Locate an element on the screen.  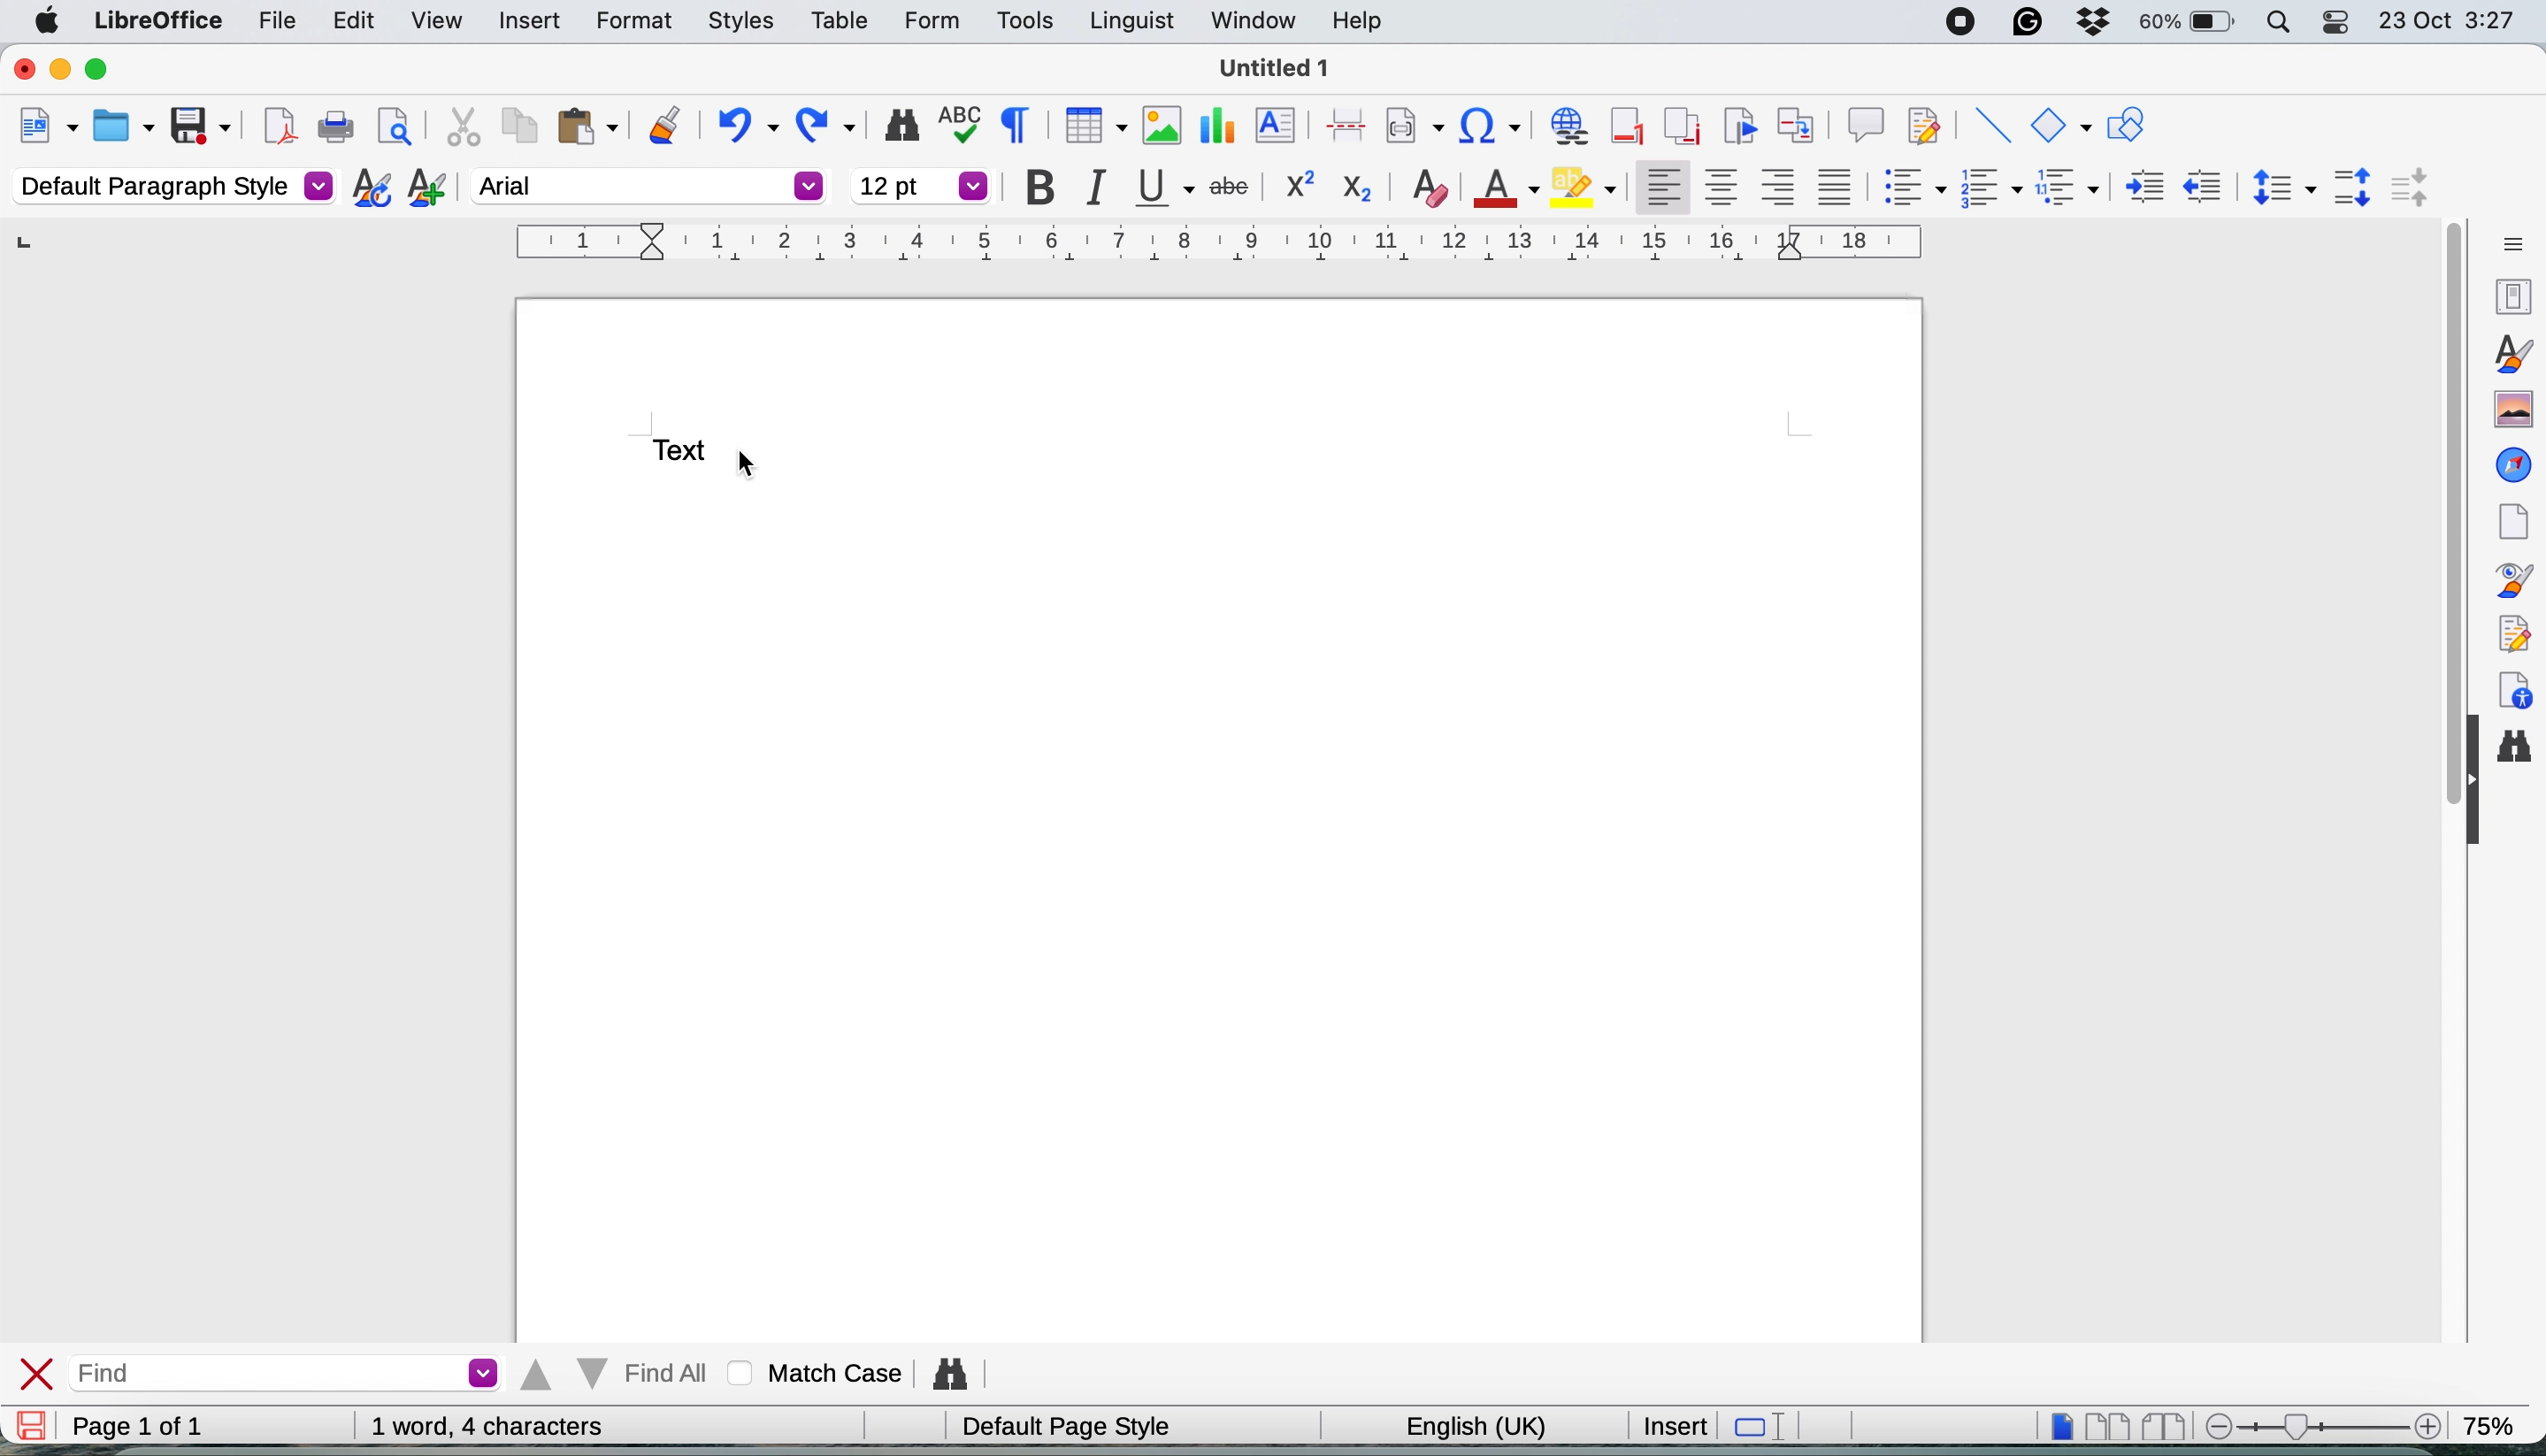
clone formatting is located at coordinates (663, 125).